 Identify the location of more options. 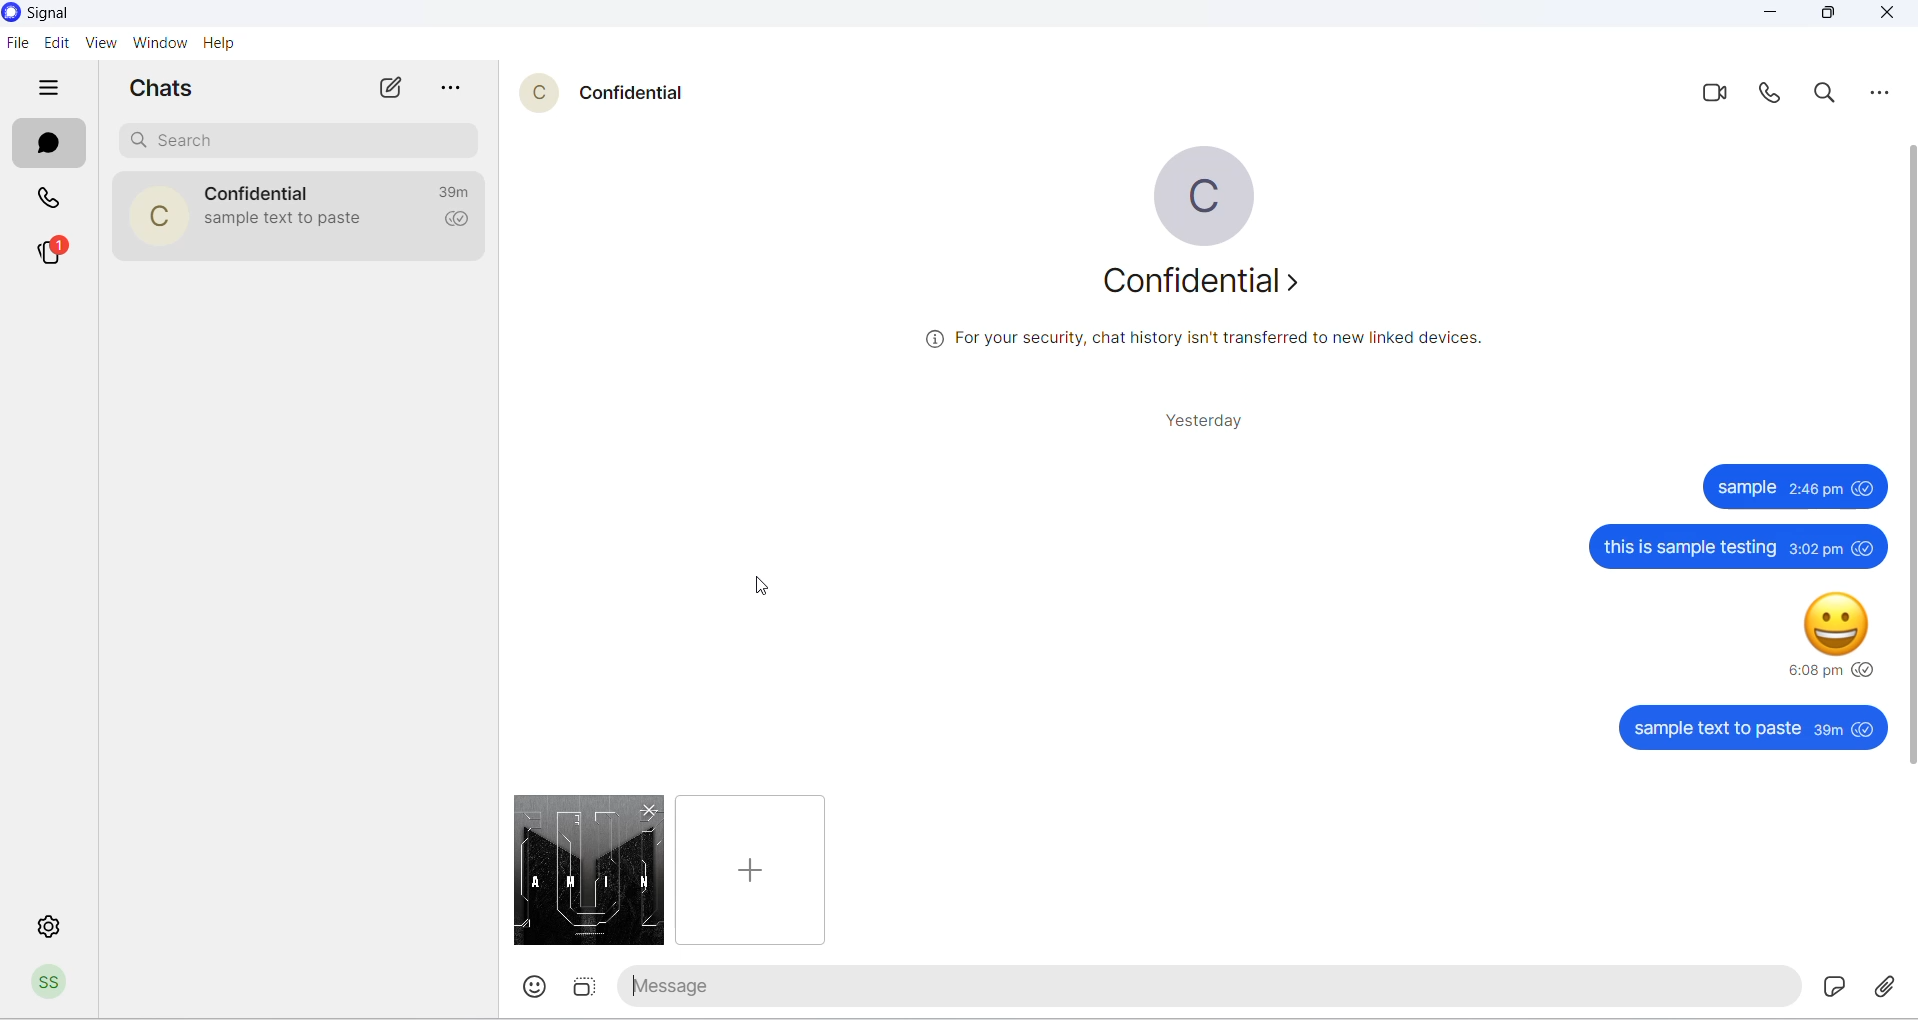
(1881, 99).